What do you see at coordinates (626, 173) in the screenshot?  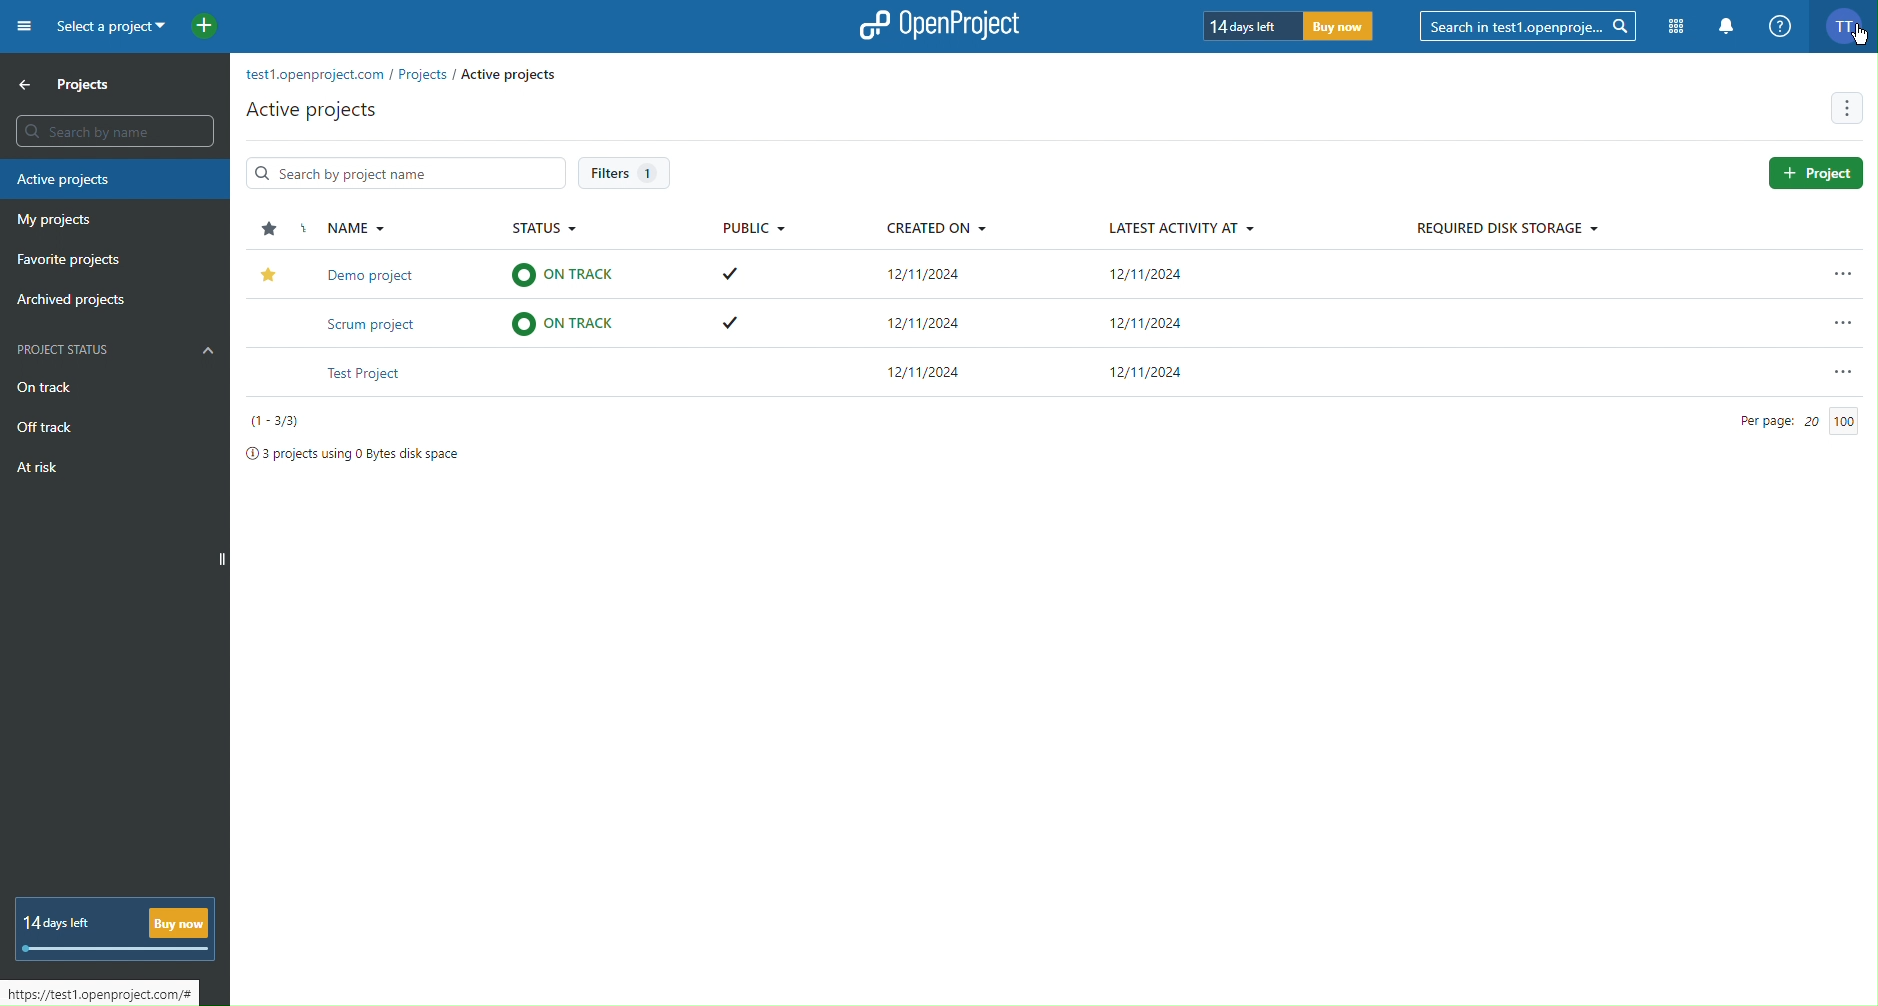 I see `Filters` at bounding box center [626, 173].